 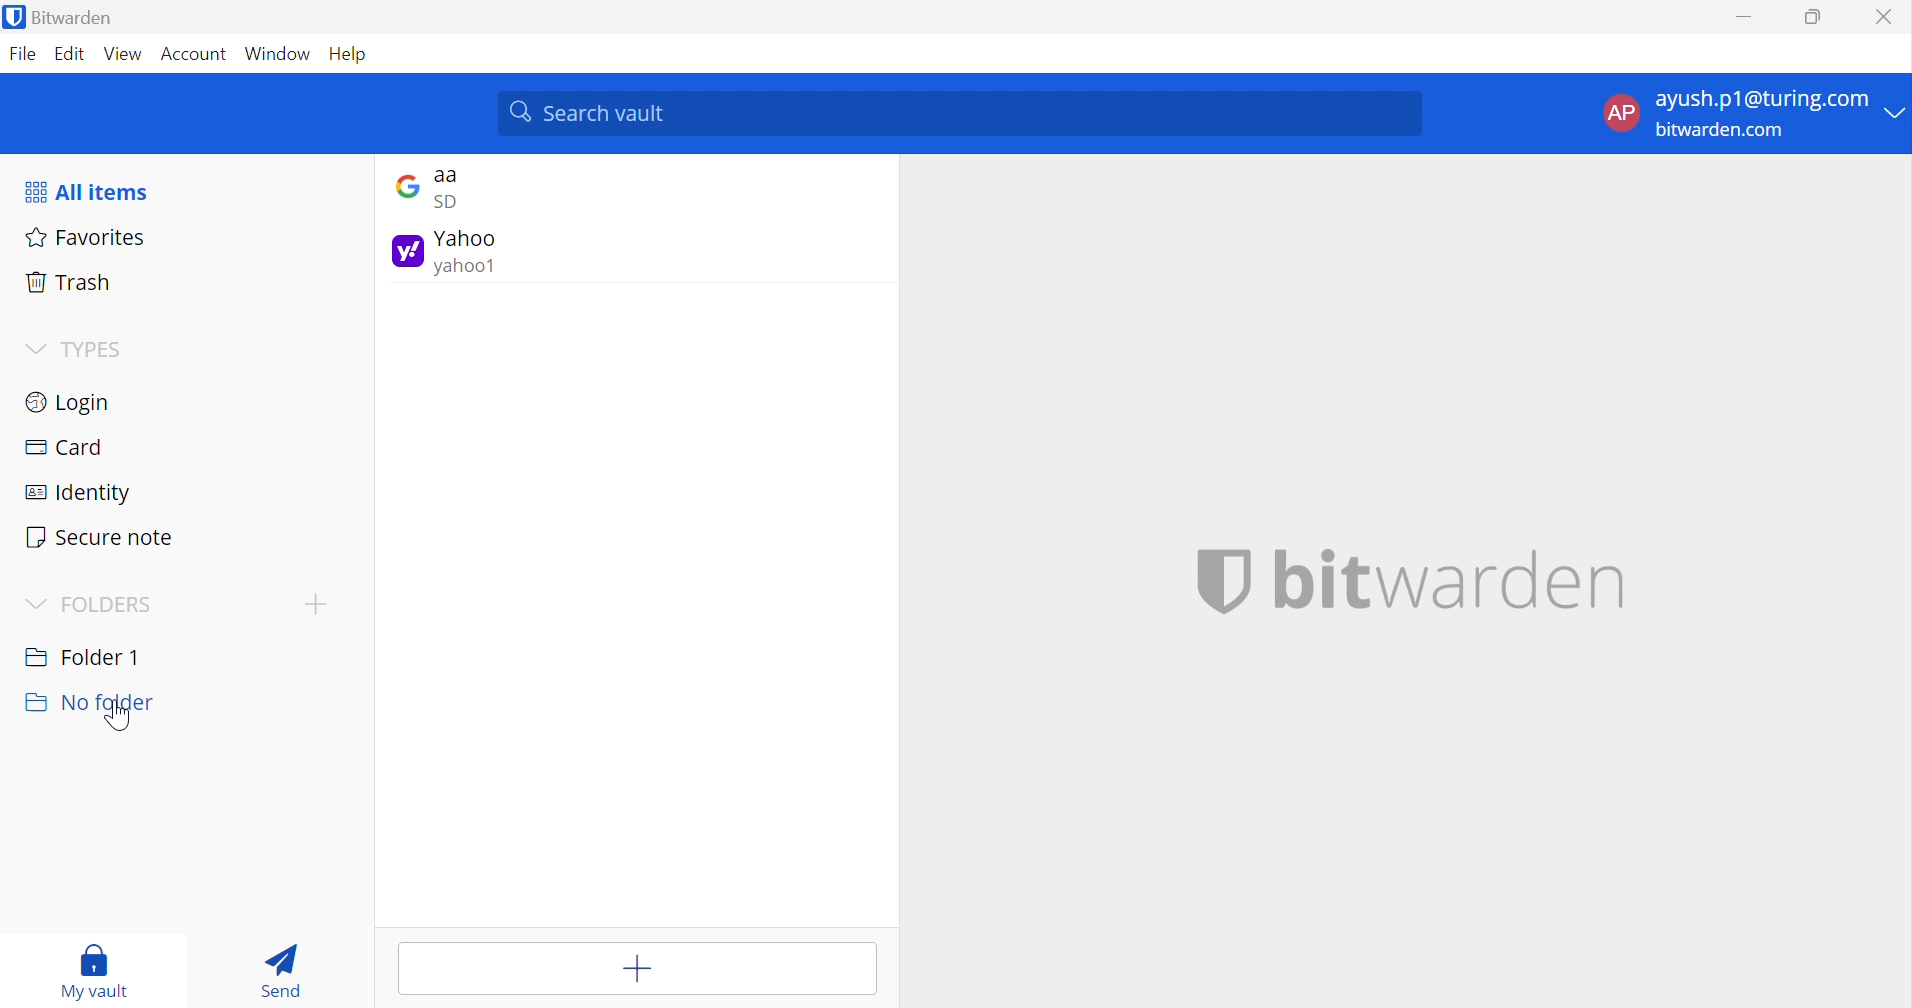 What do you see at coordinates (100, 540) in the screenshot?
I see `Secure note` at bounding box center [100, 540].